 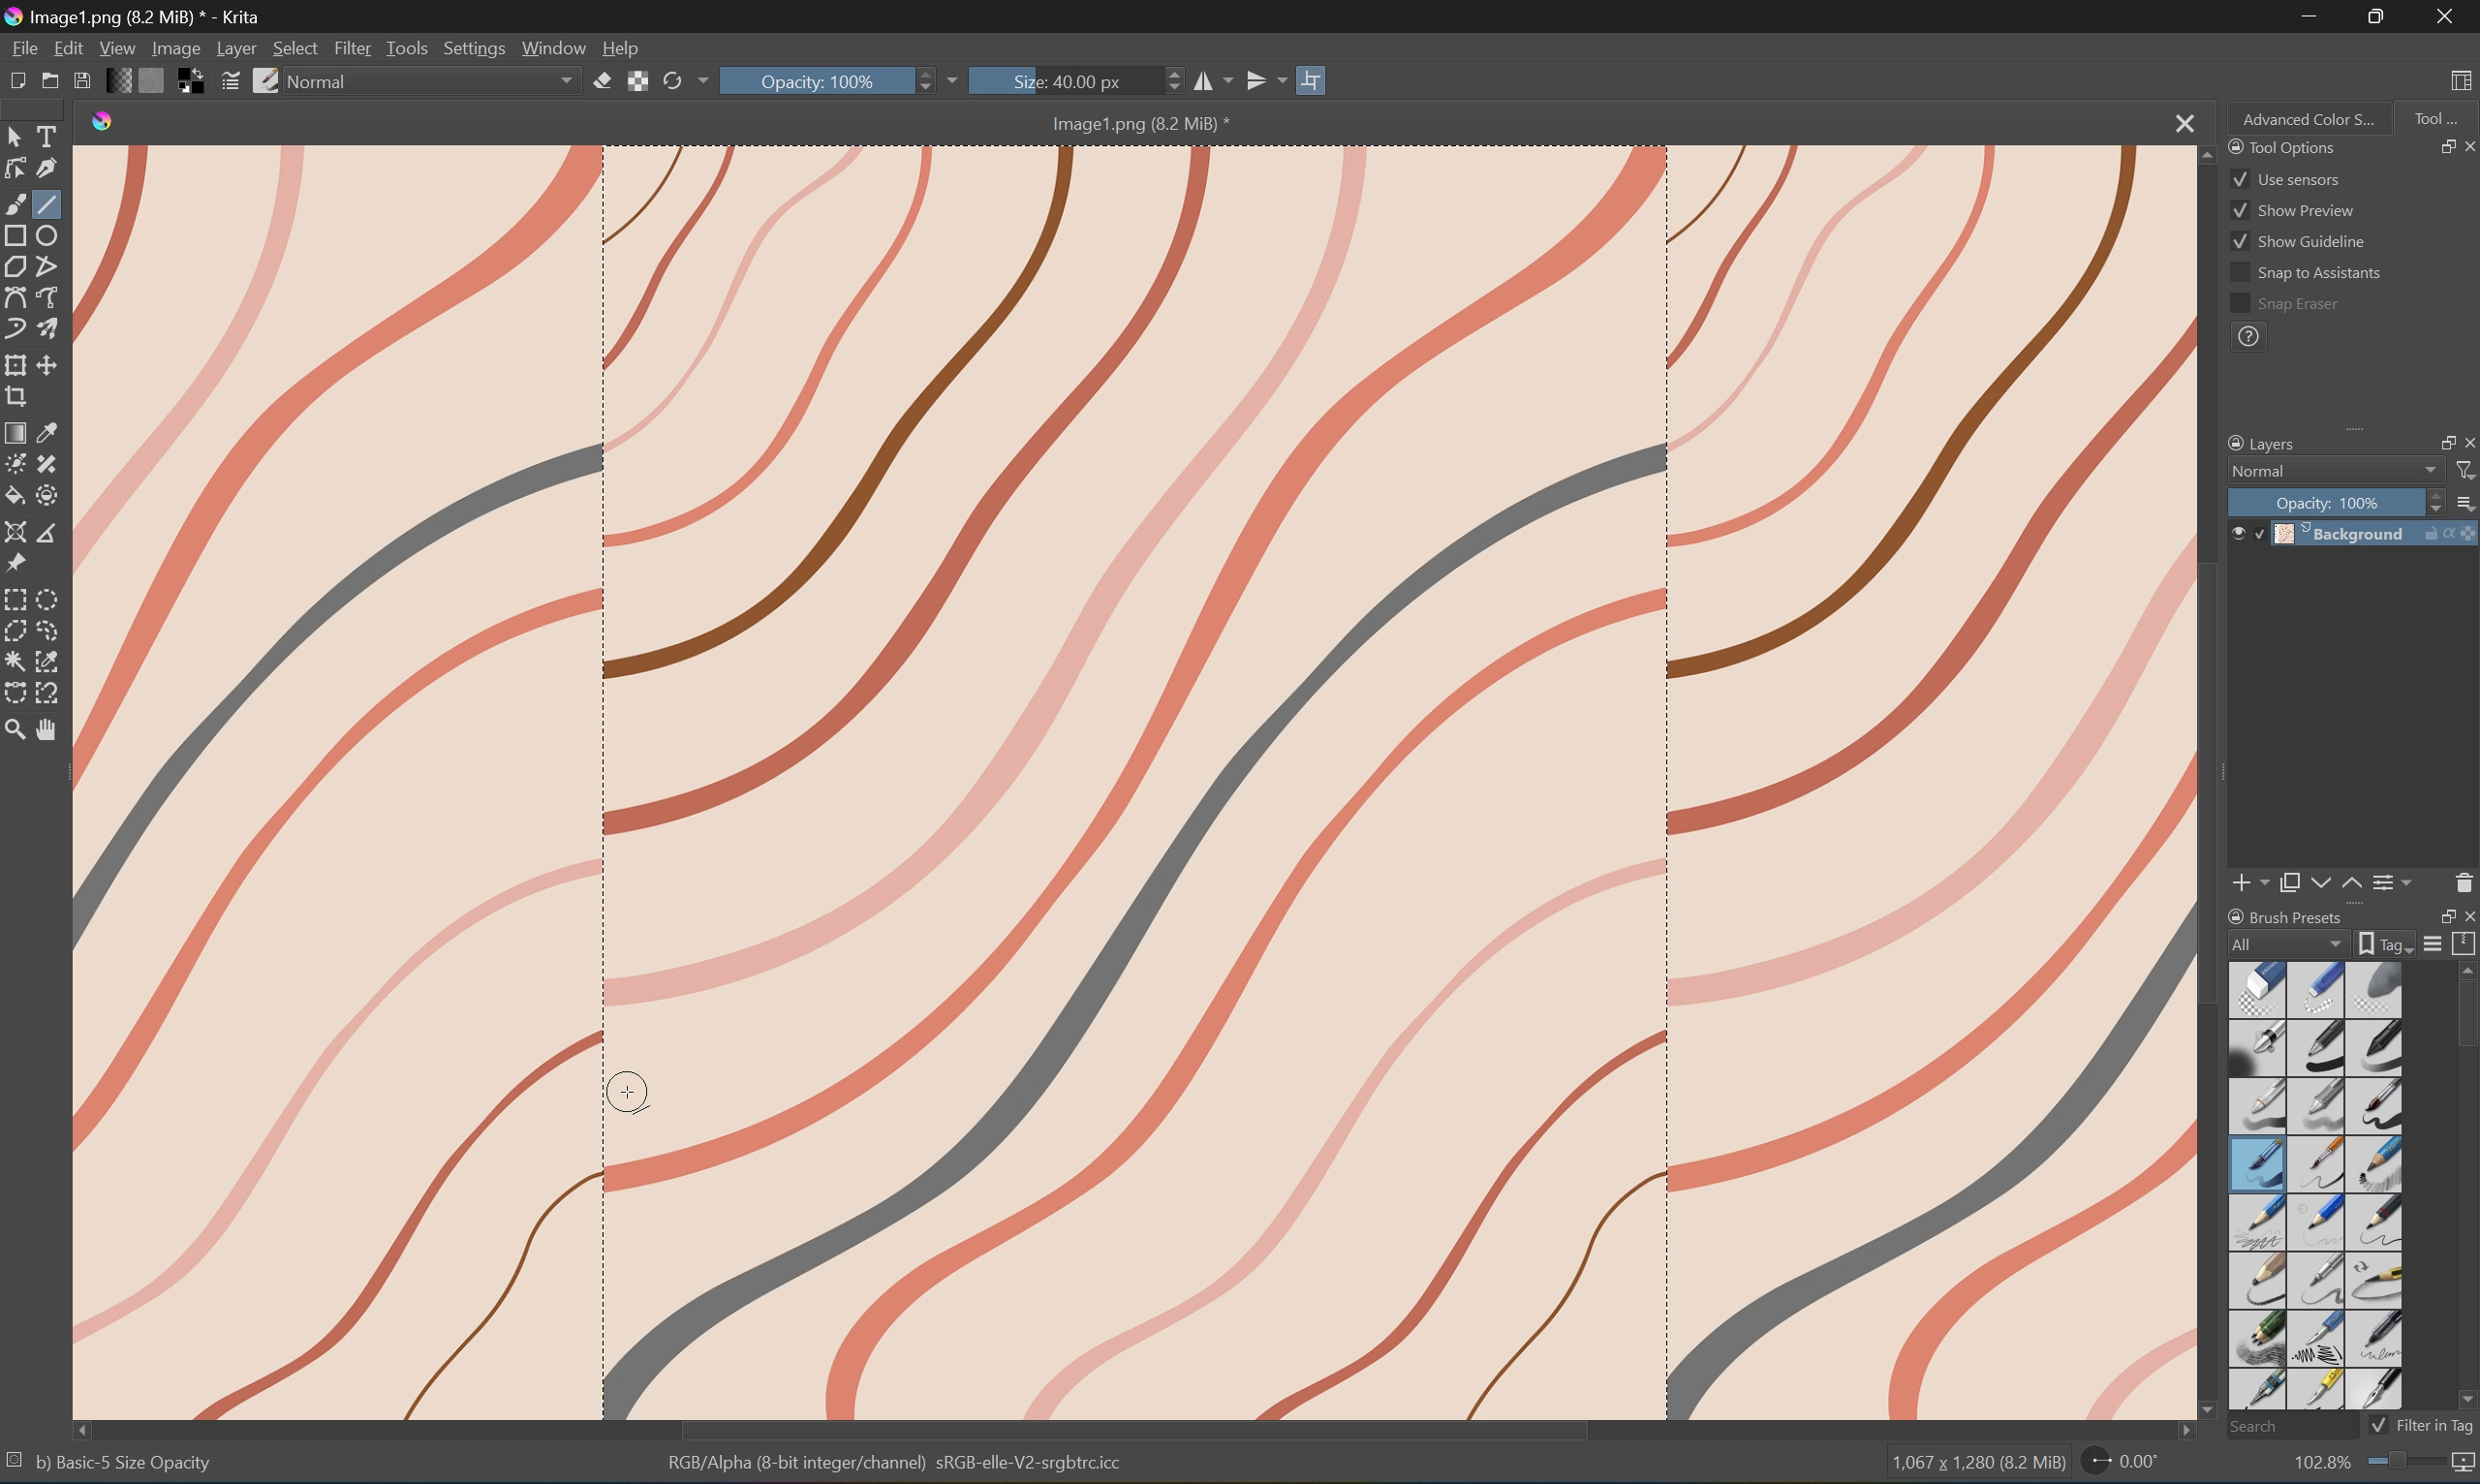 What do you see at coordinates (53, 597) in the screenshot?
I see `Elliptical selection tool` at bounding box center [53, 597].